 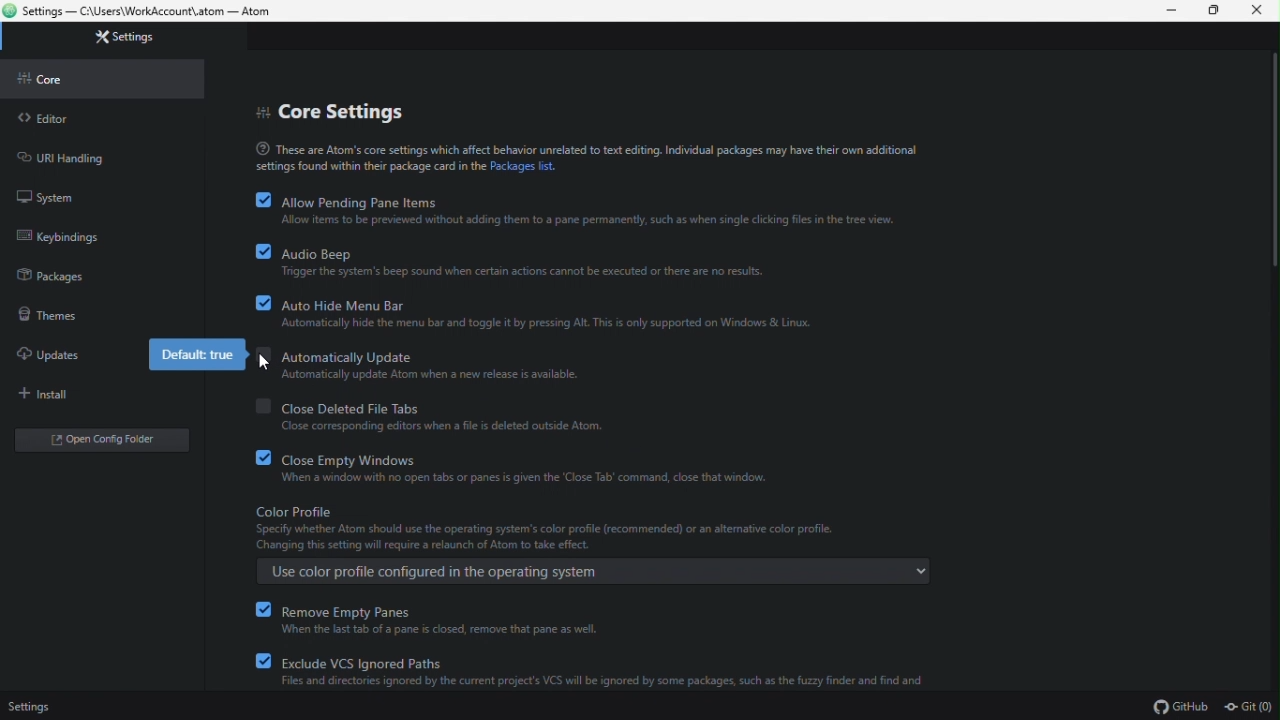 What do you see at coordinates (195, 356) in the screenshot?
I see `default true` at bounding box center [195, 356].